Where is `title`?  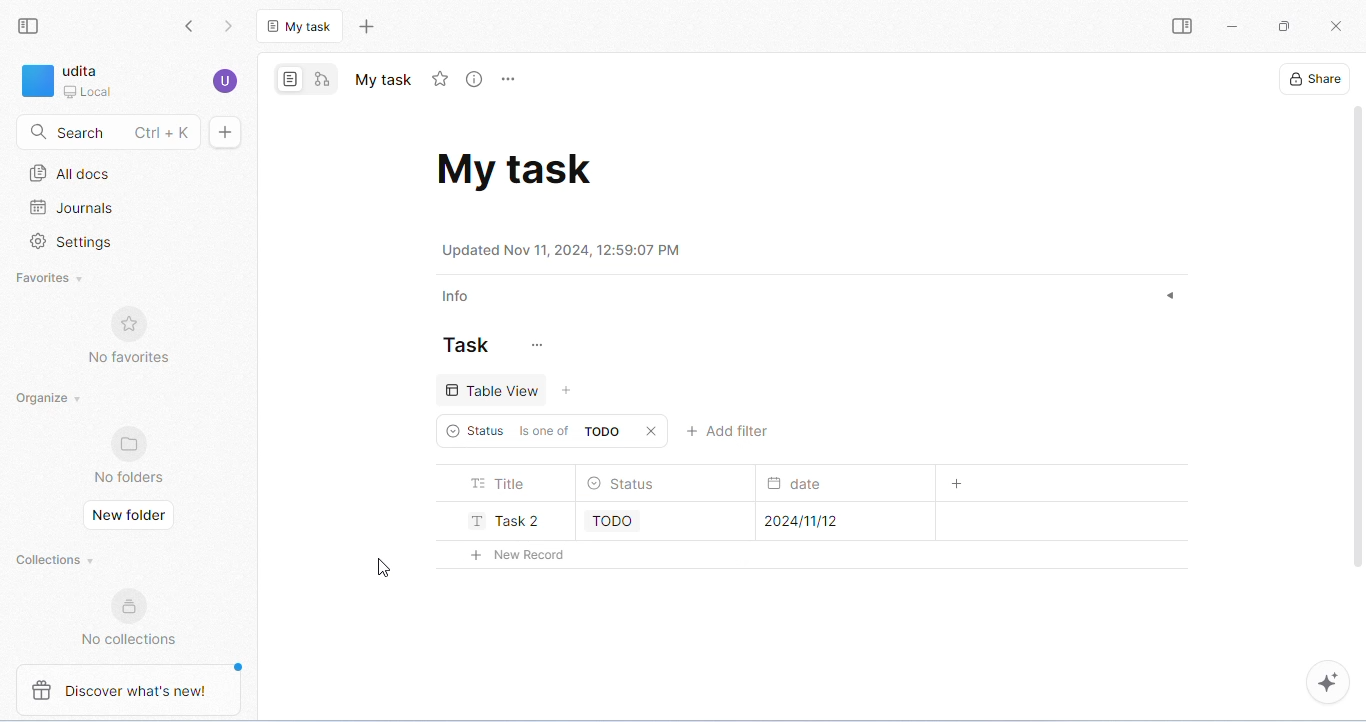
title is located at coordinates (500, 484).